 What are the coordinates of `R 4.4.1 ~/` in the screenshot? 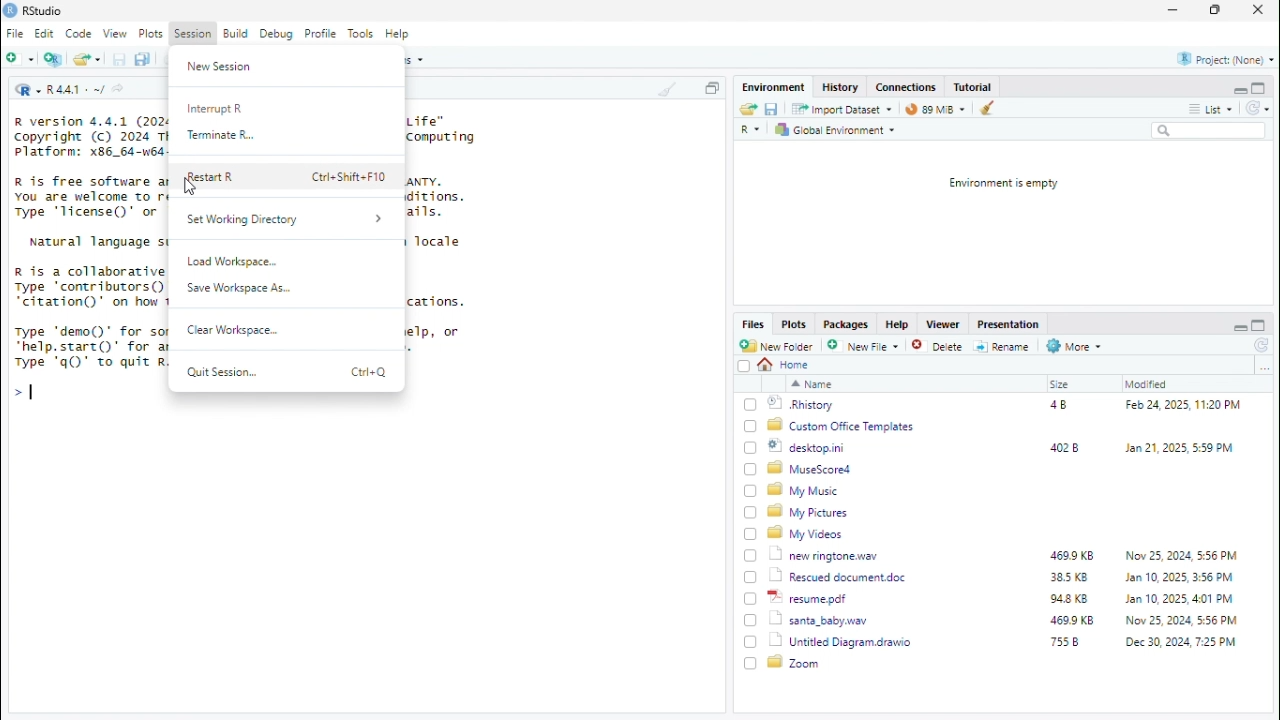 It's located at (76, 91).